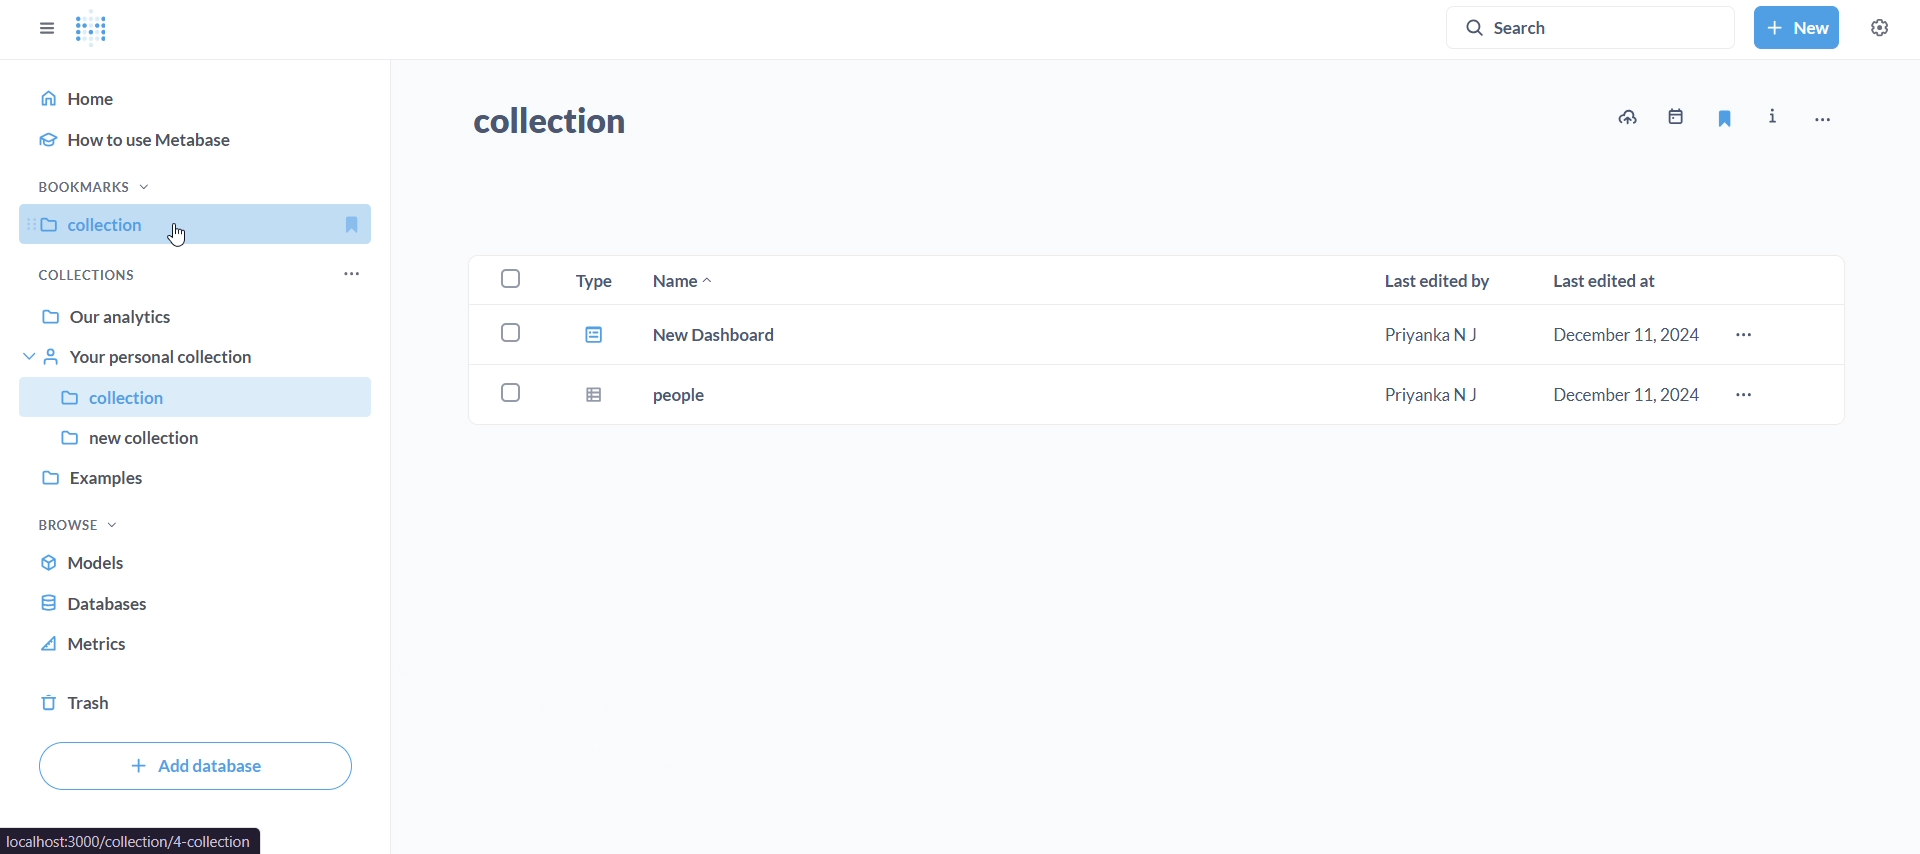  I want to click on trash , so click(126, 702).